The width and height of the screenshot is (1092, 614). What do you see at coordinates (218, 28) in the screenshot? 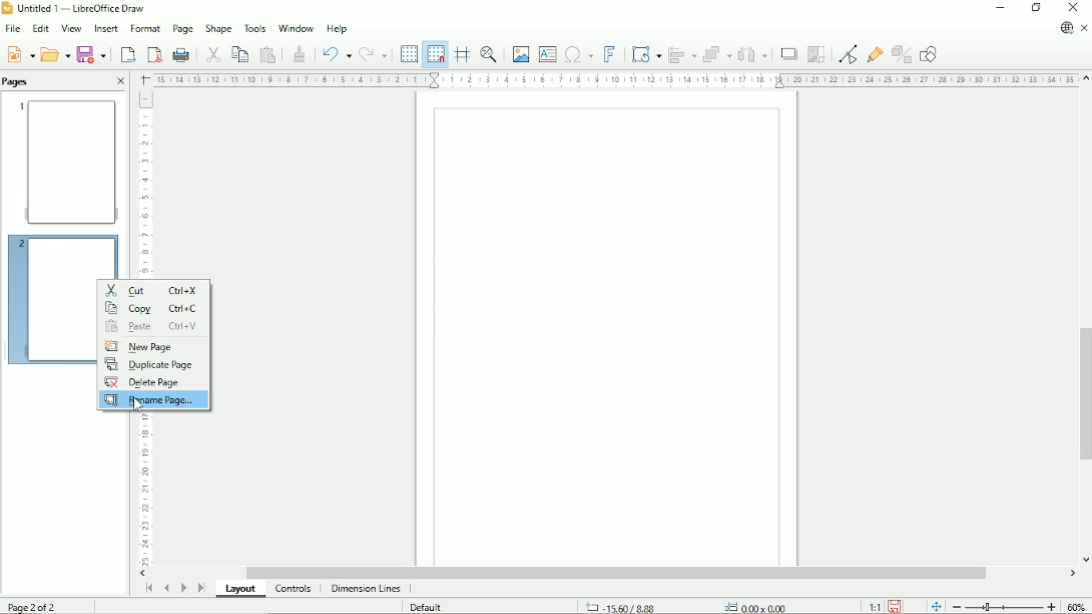
I see `Shape` at bounding box center [218, 28].